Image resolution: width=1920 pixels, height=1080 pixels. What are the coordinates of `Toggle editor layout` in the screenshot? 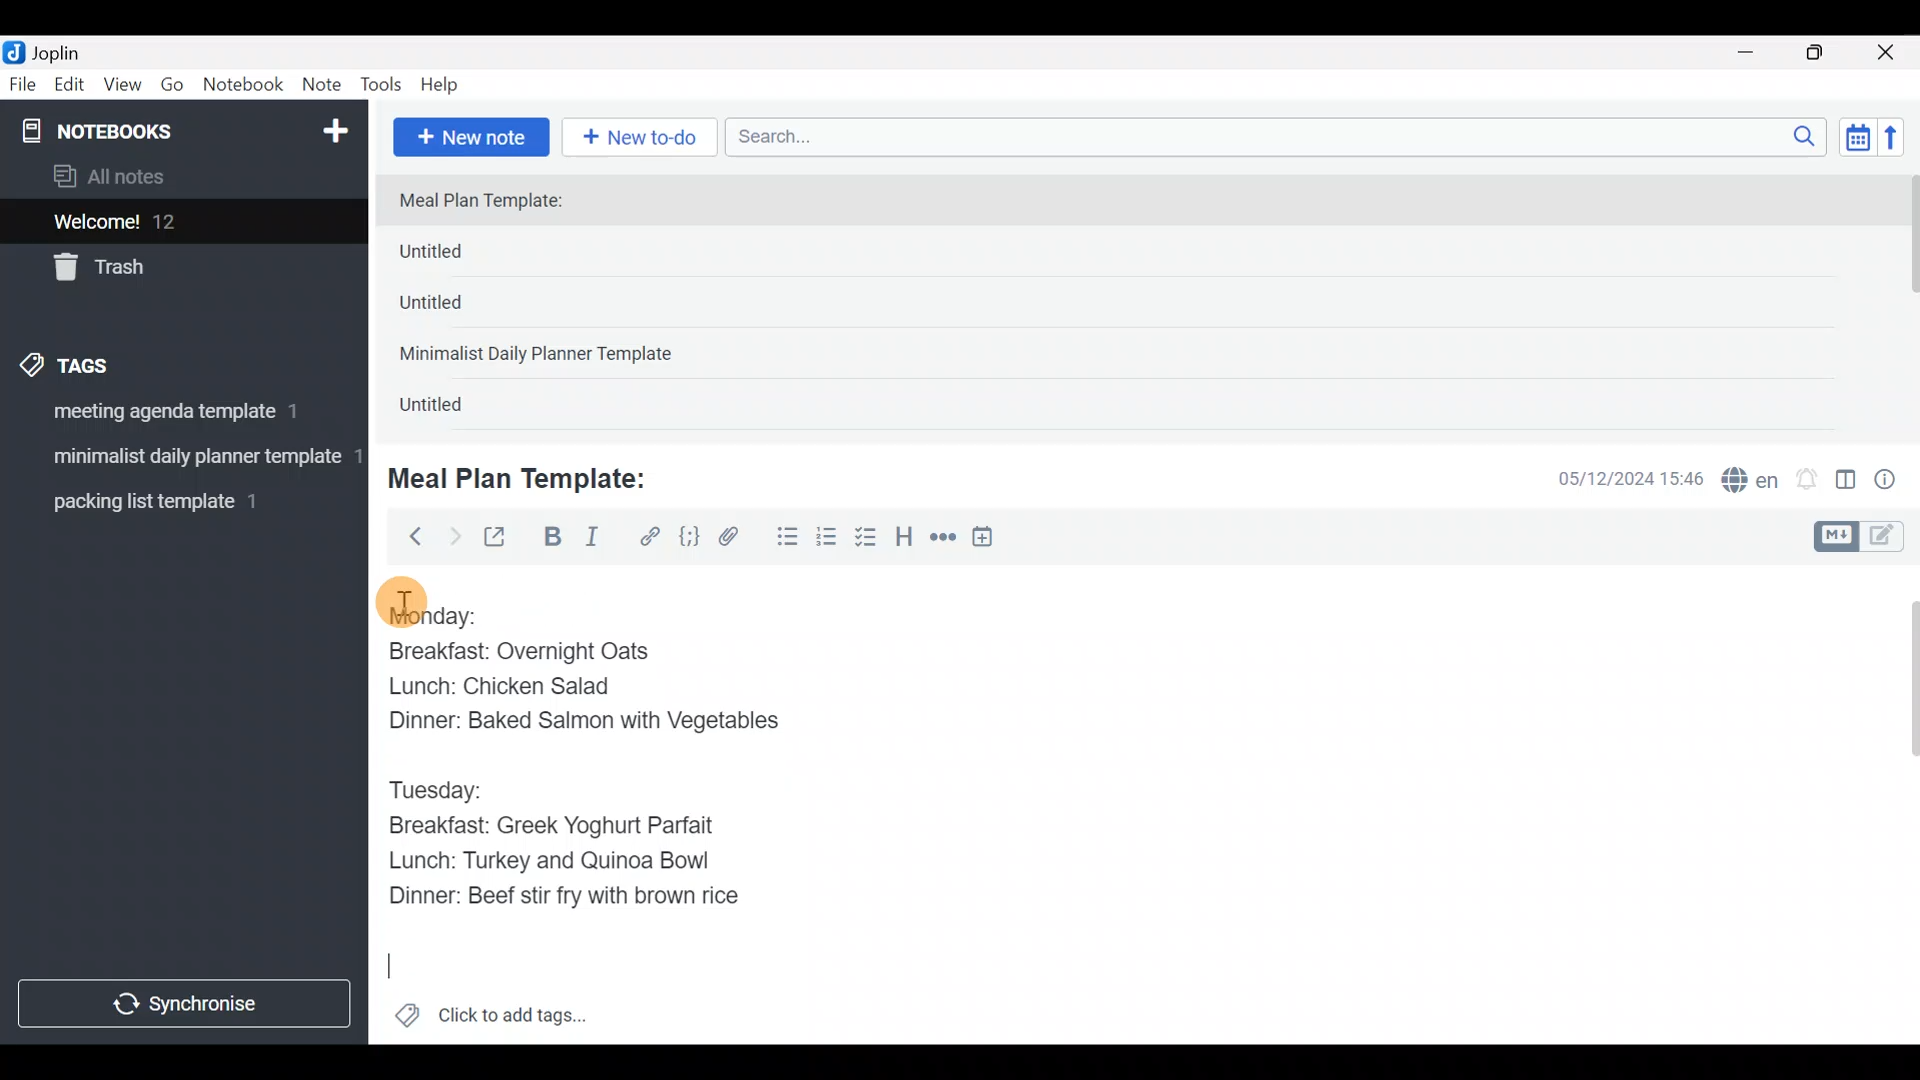 It's located at (1847, 482).